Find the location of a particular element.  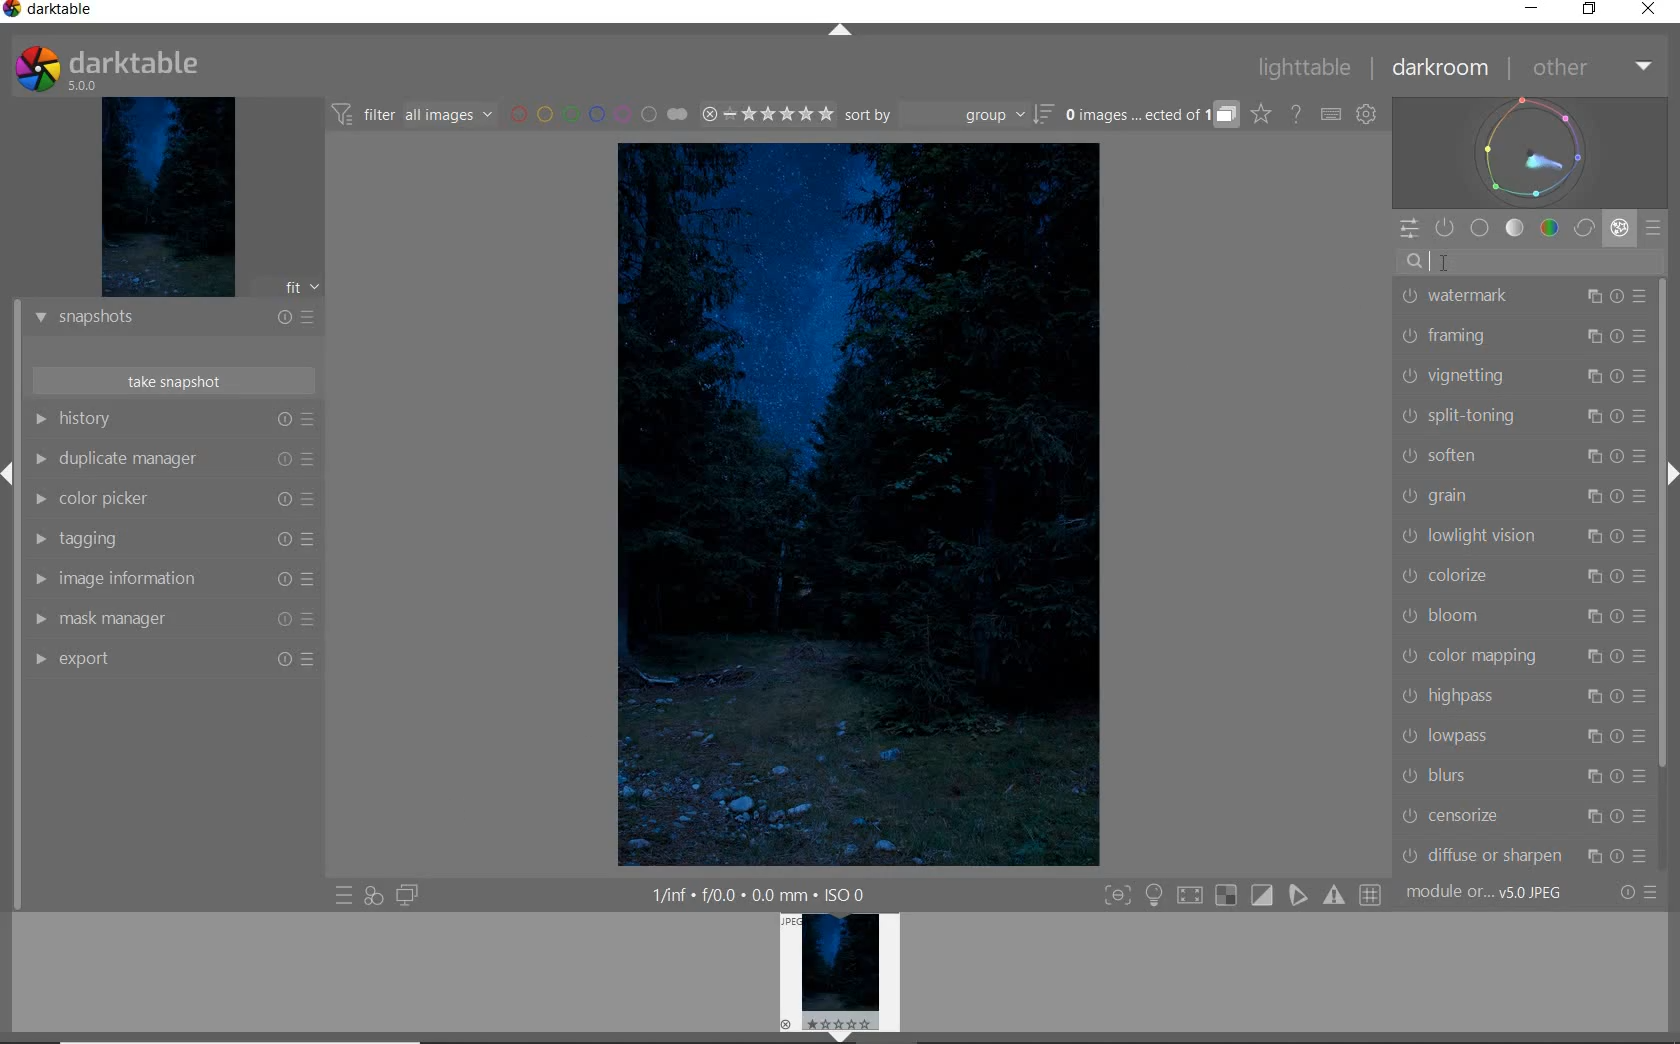

SORT is located at coordinates (949, 116).